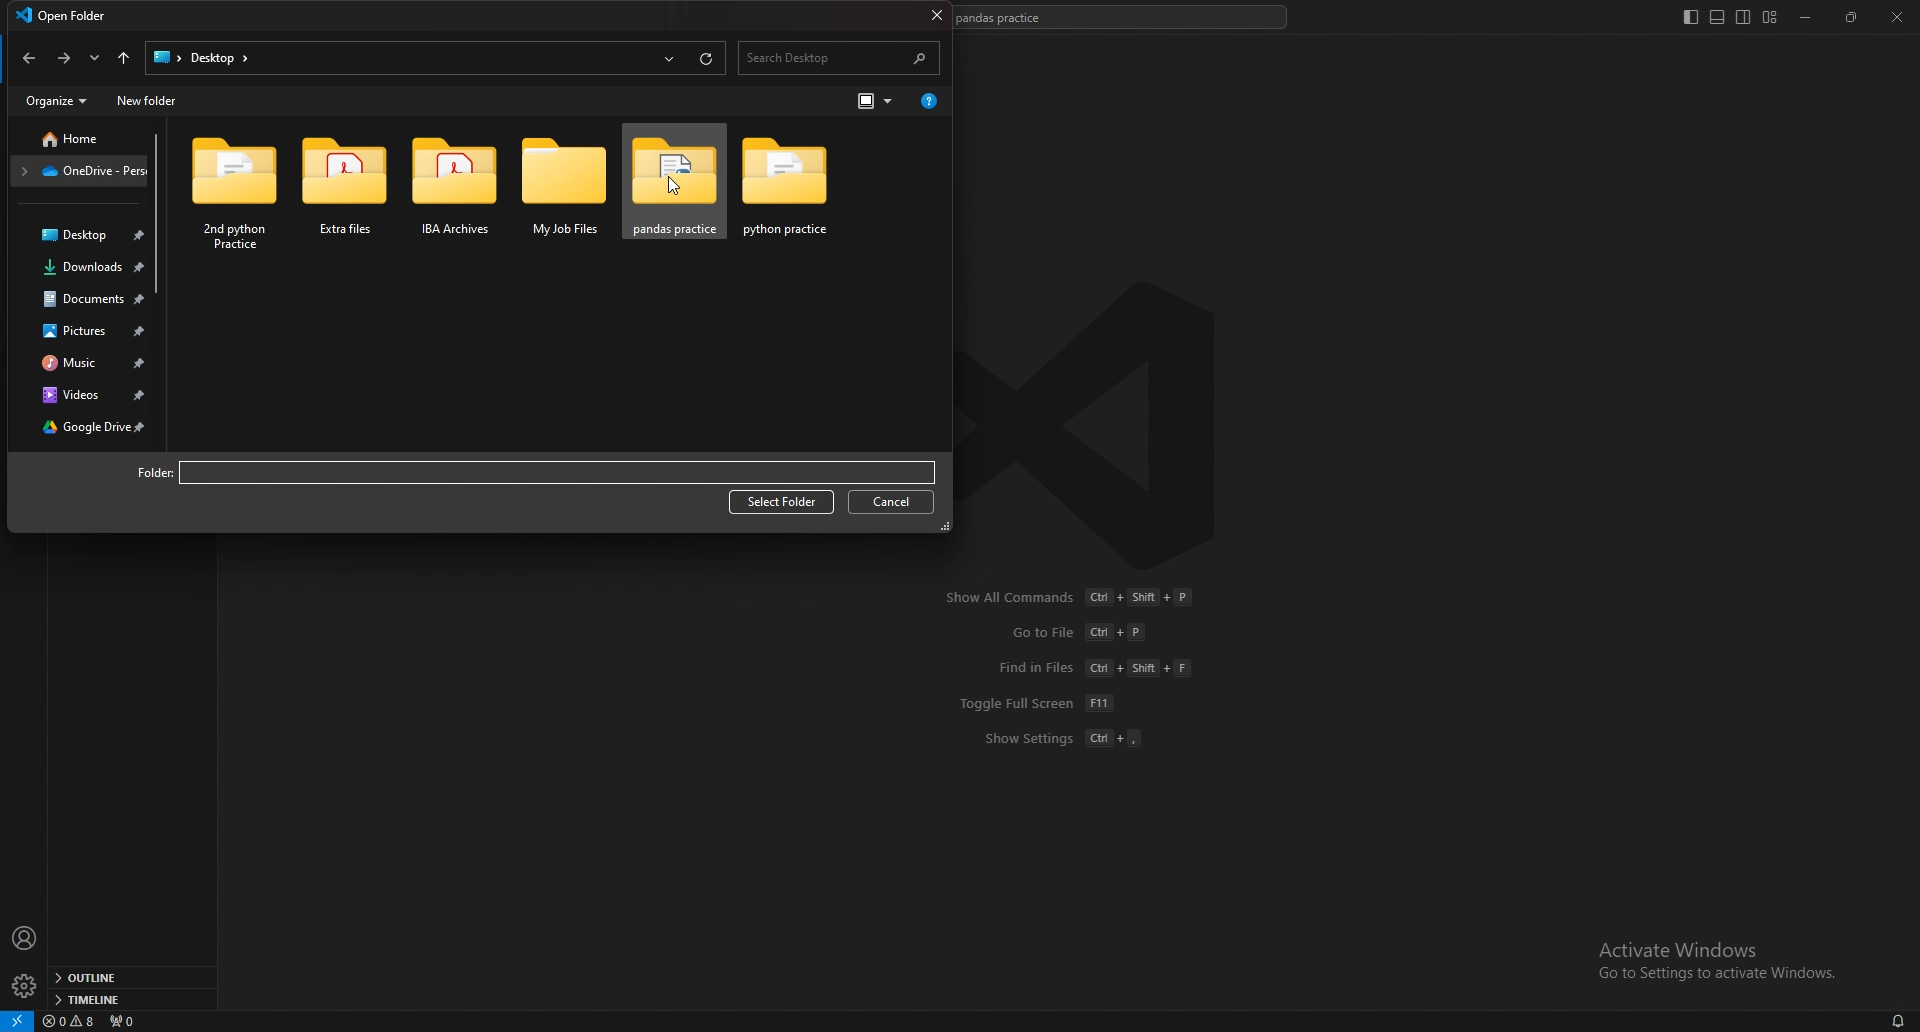  I want to click on reload, so click(707, 57).